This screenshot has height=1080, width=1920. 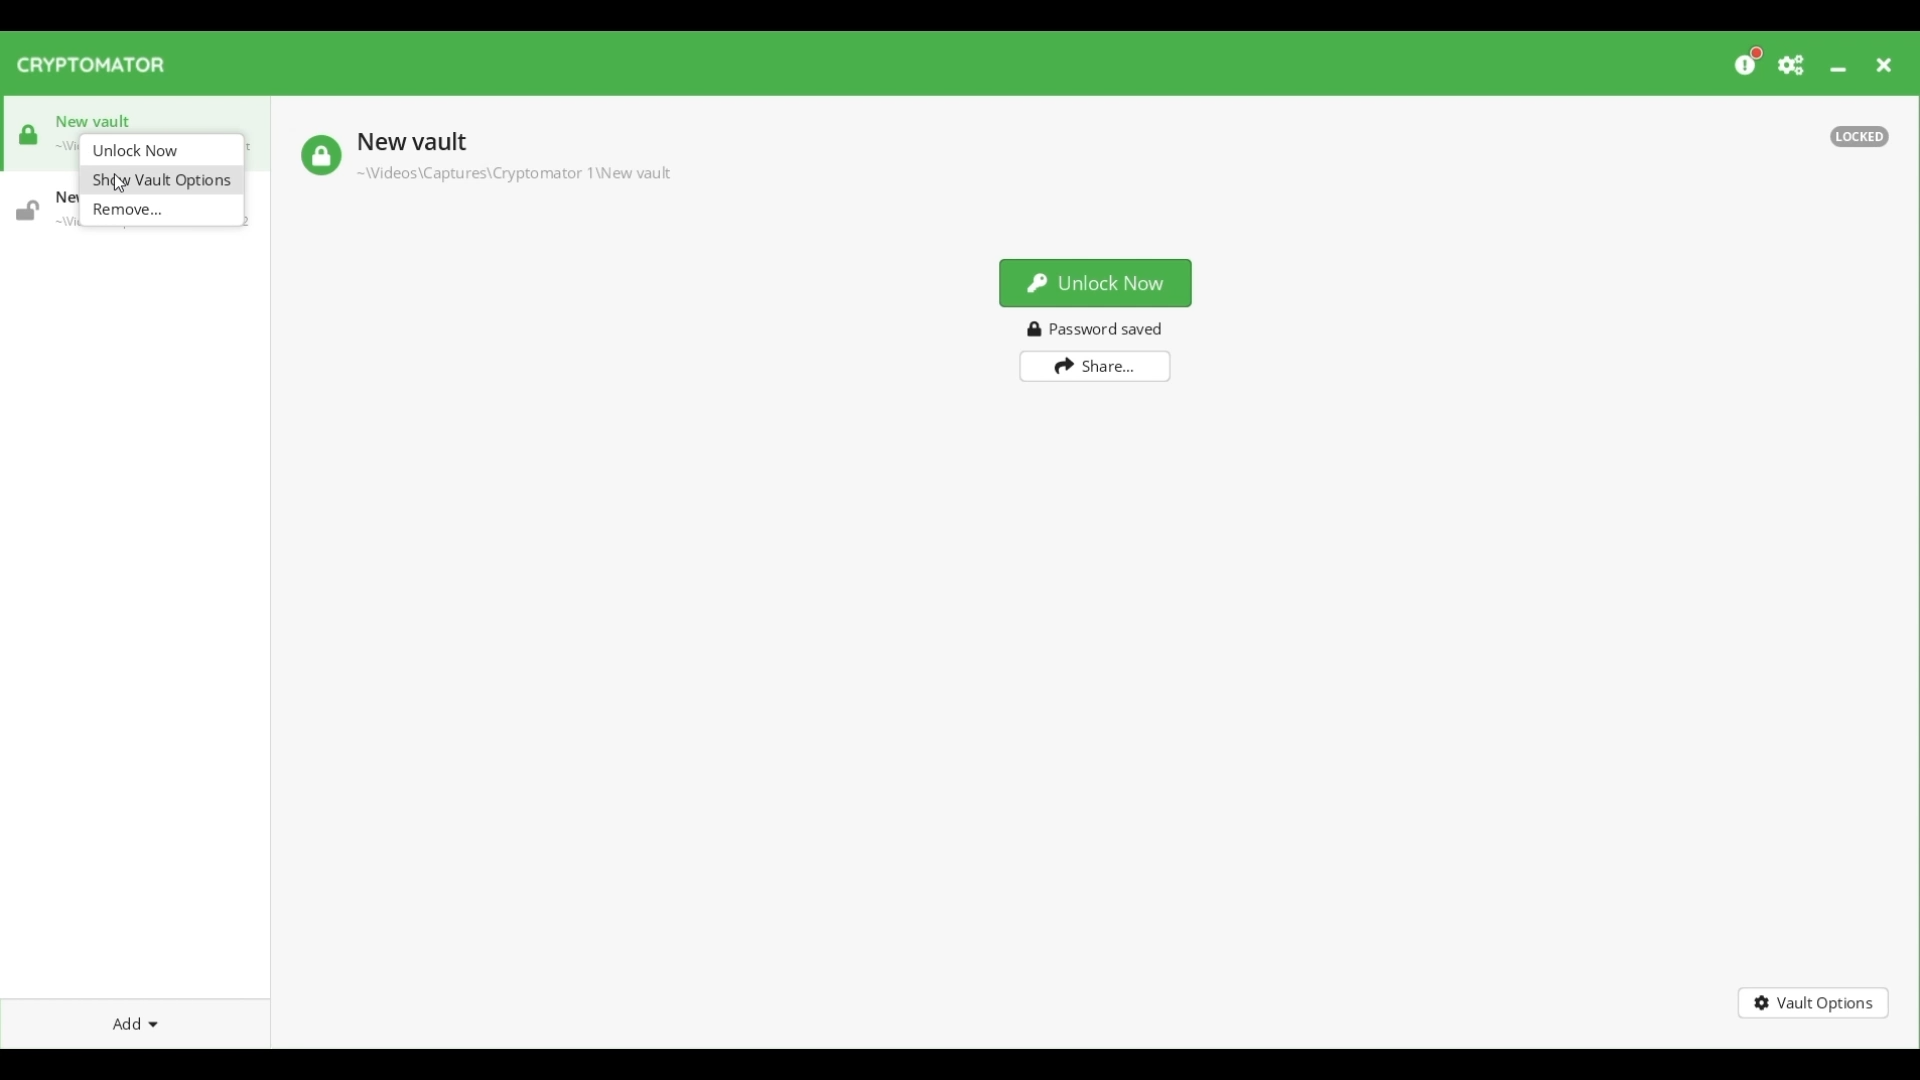 What do you see at coordinates (1096, 283) in the screenshot?
I see `Unlock selected vault` at bounding box center [1096, 283].